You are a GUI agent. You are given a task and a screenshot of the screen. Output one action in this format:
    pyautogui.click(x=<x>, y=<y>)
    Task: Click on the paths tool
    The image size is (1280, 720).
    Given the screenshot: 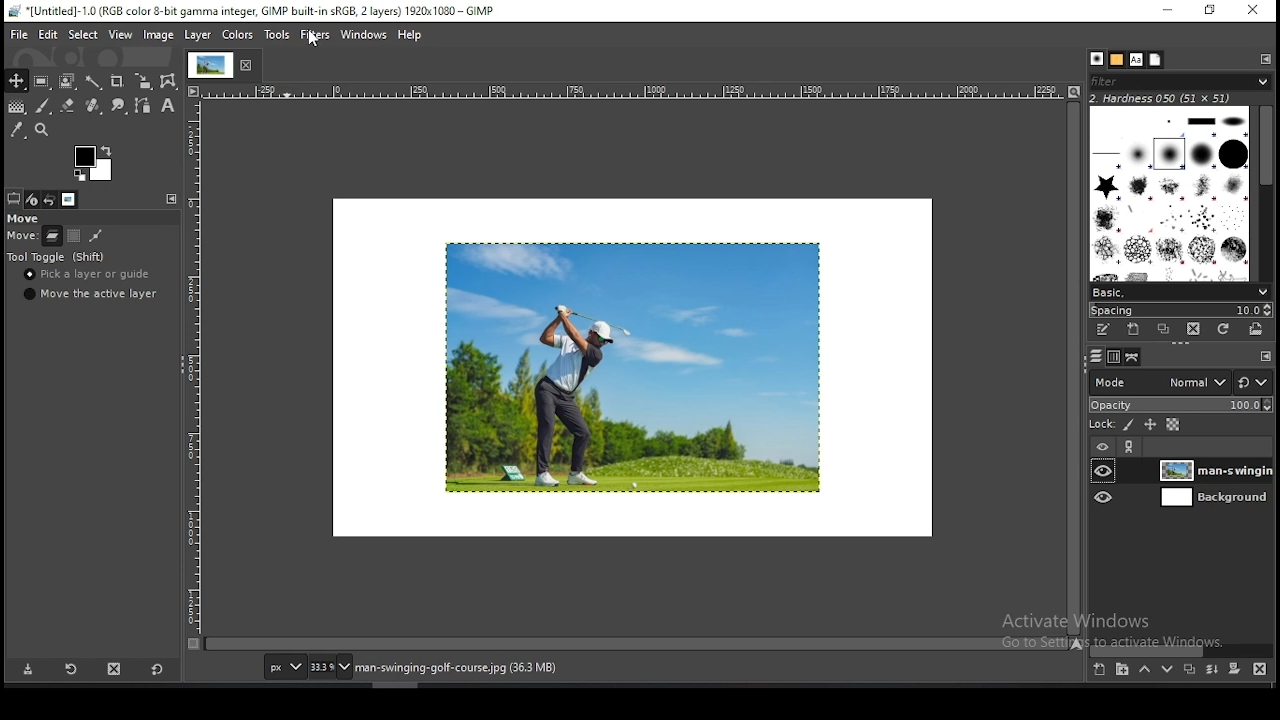 What is the action you would take?
    pyautogui.click(x=141, y=105)
    